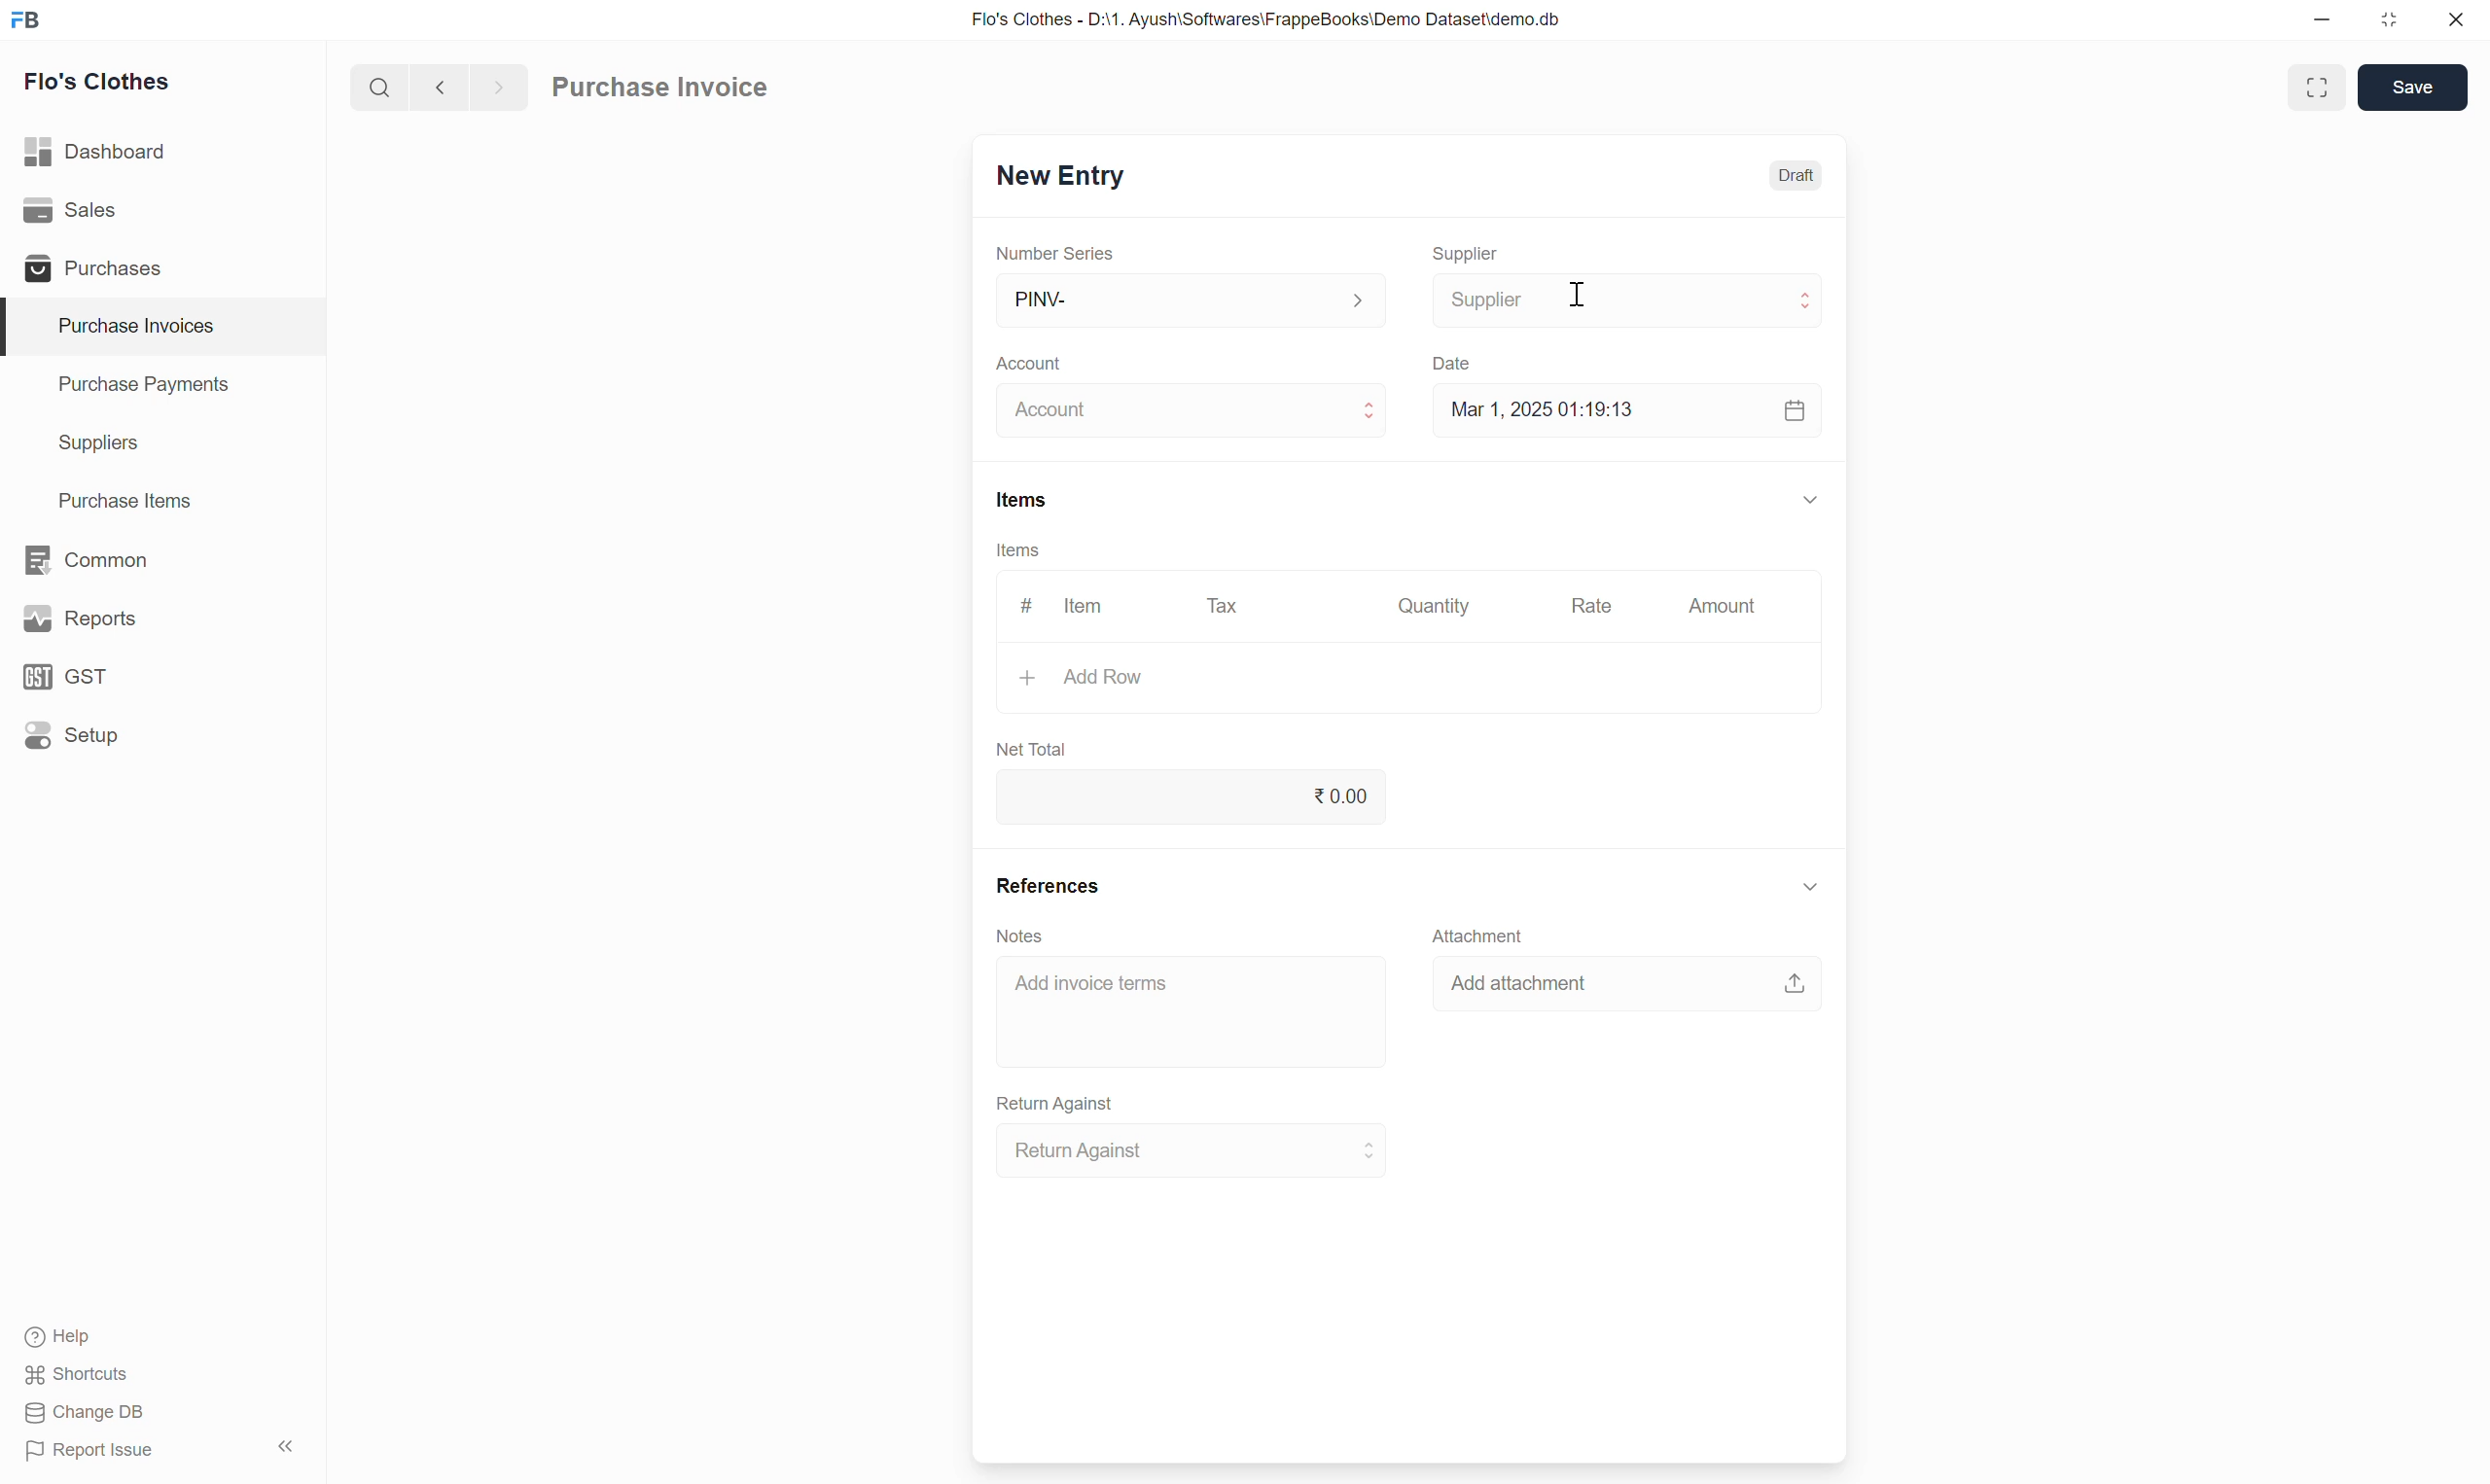 This screenshot has height=1484, width=2490. What do you see at coordinates (1195, 1012) in the screenshot?
I see `Add invoice terms` at bounding box center [1195, 1012].